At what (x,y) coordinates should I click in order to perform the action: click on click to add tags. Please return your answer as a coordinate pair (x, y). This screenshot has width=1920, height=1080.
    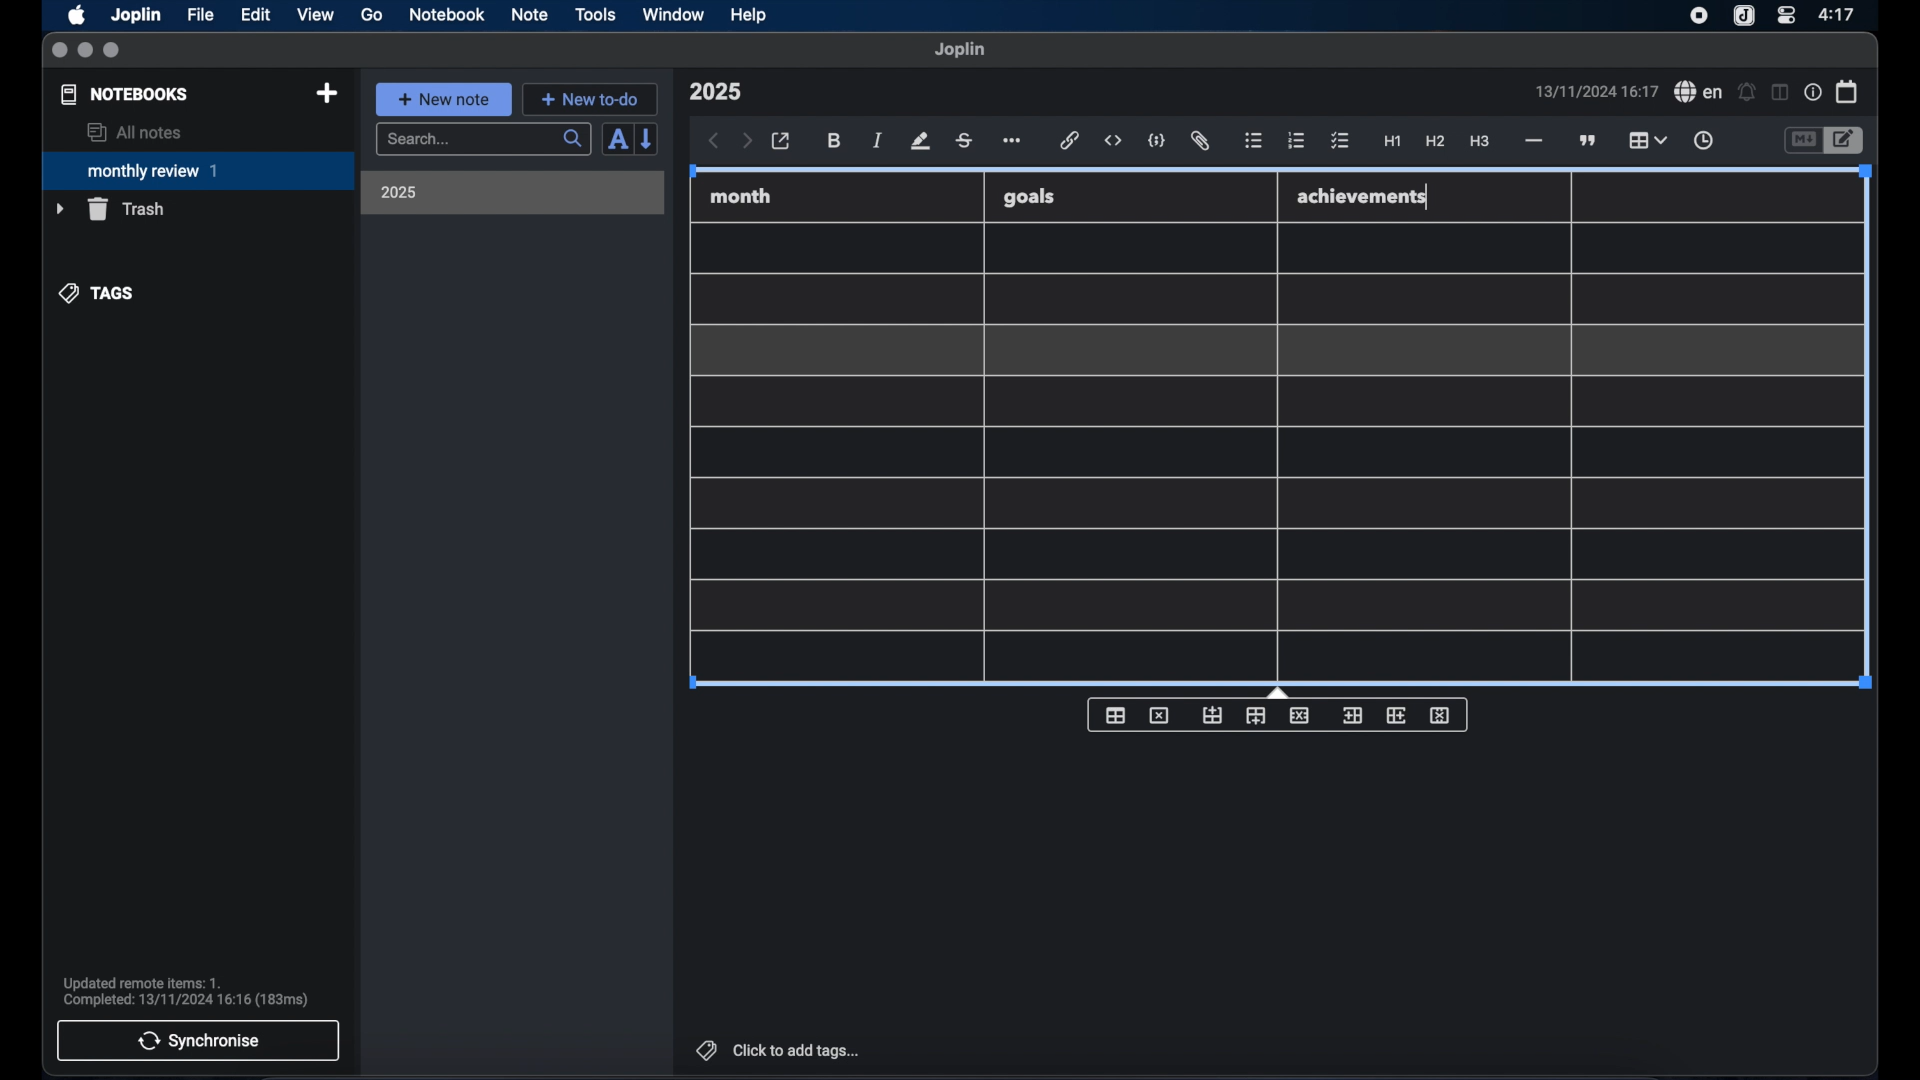
    Looking at the image, I should click on (780, 1050).